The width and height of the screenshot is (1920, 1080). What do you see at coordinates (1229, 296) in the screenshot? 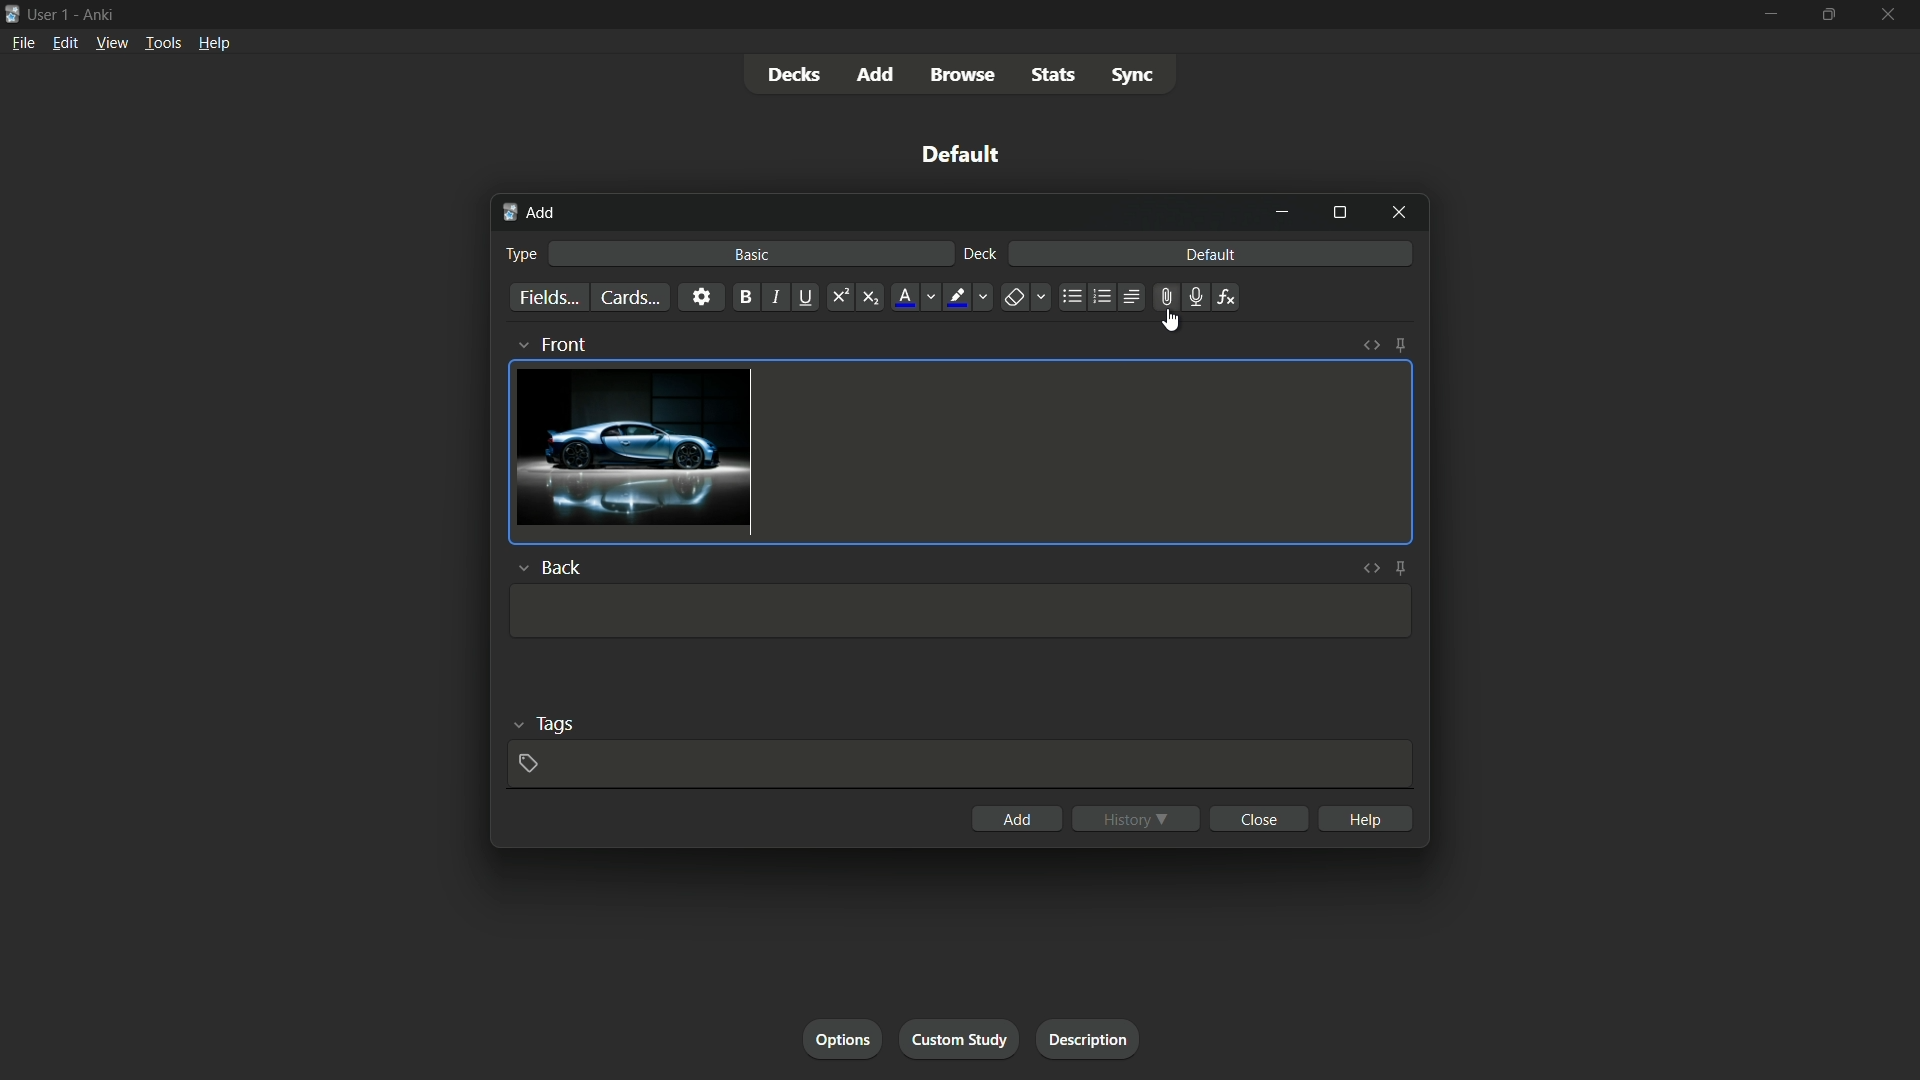
I see `equation` at bounding box center [1229, 296].